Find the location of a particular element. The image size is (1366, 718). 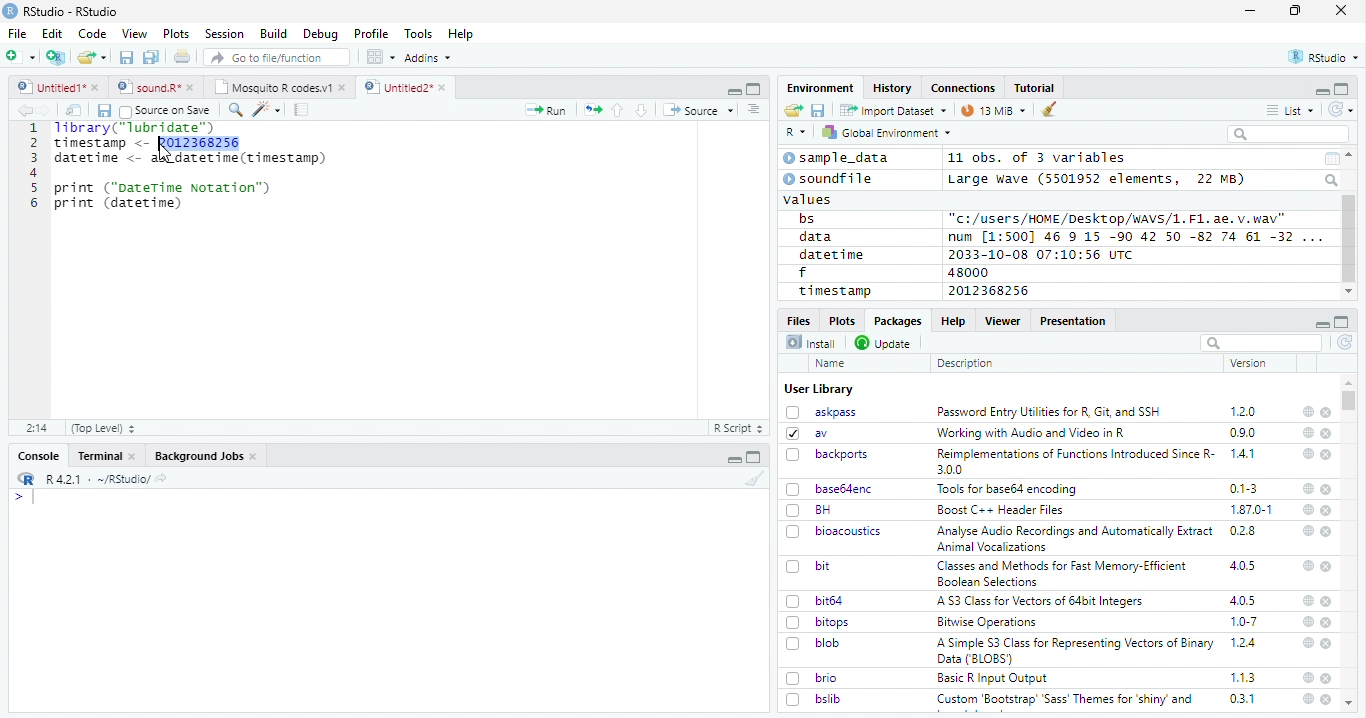

help is located at coordinates (1307, 600).